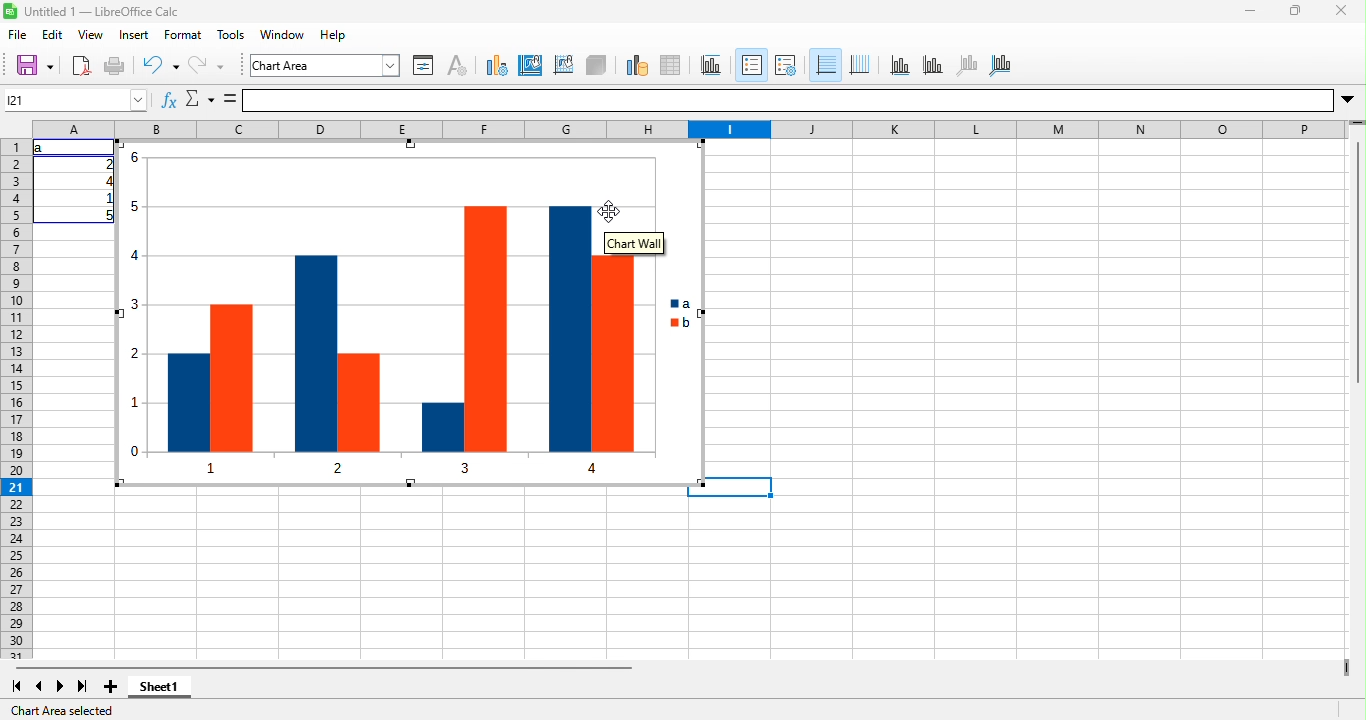  I want to click on file, so click(18, 34).